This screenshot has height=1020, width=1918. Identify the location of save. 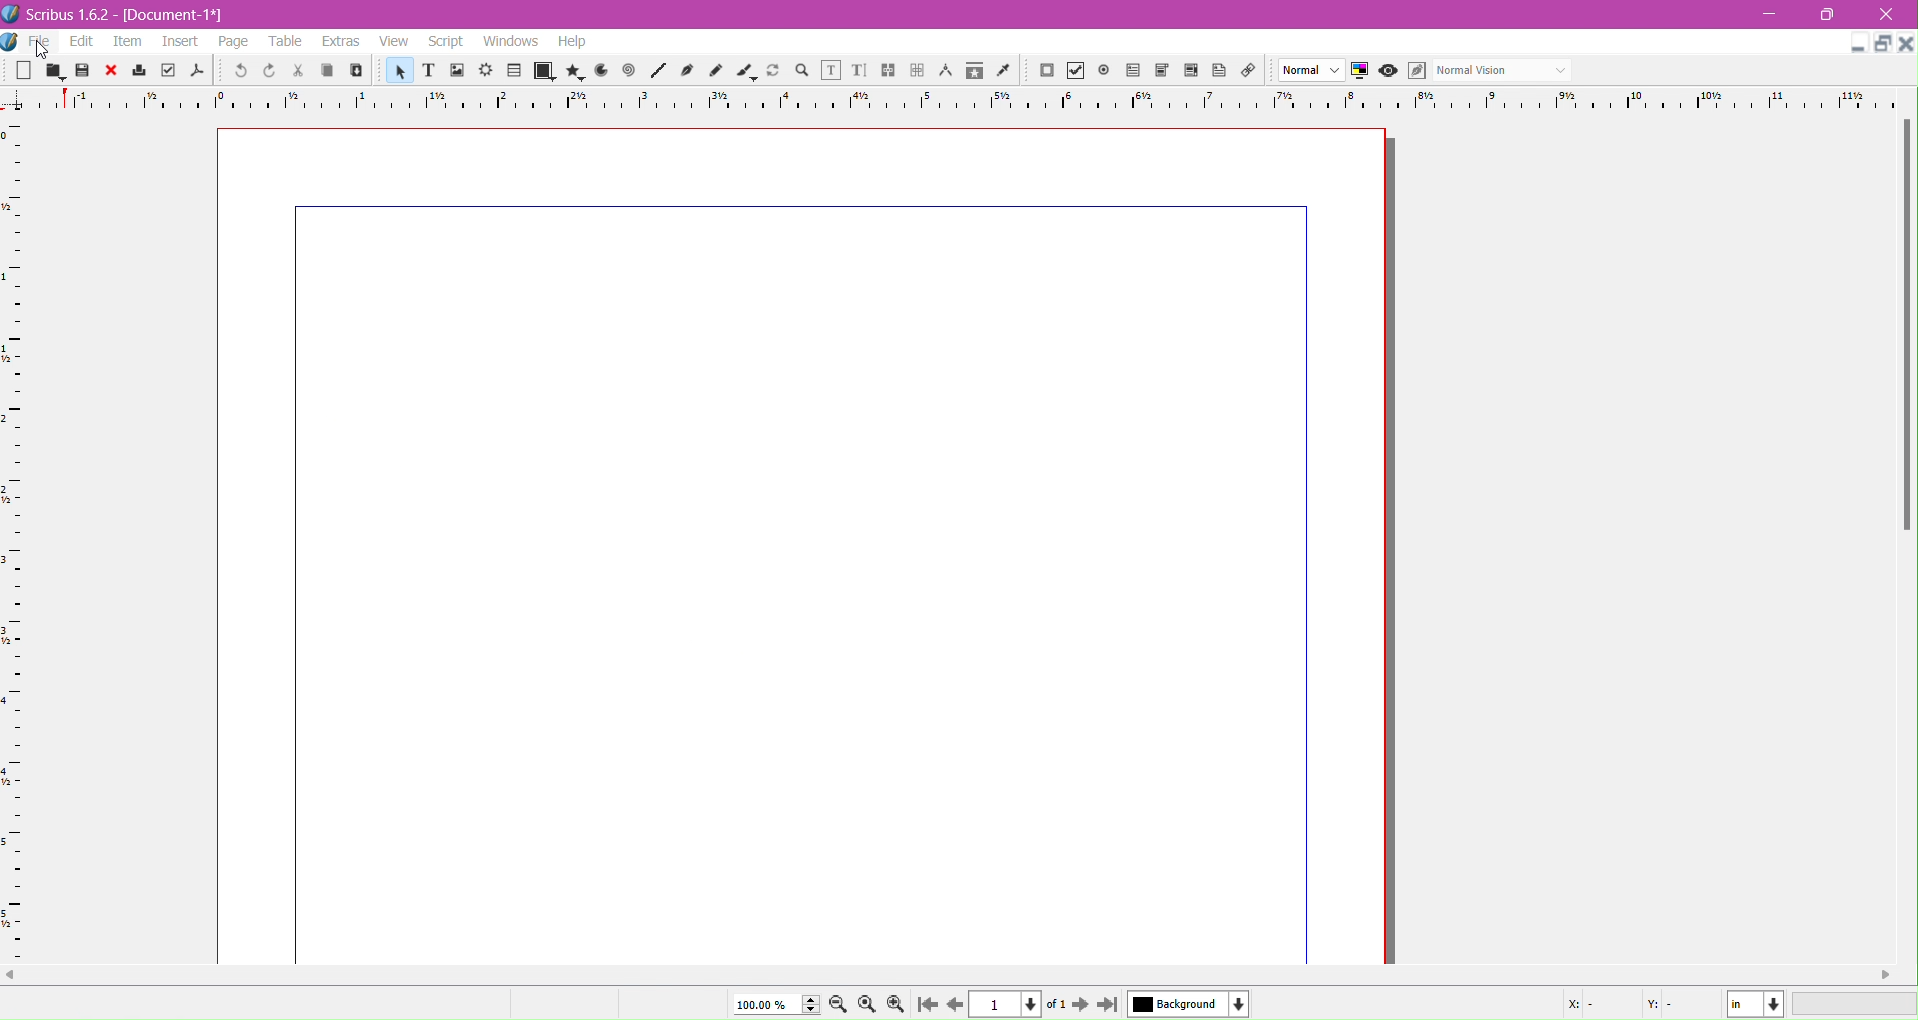
(82, 72).